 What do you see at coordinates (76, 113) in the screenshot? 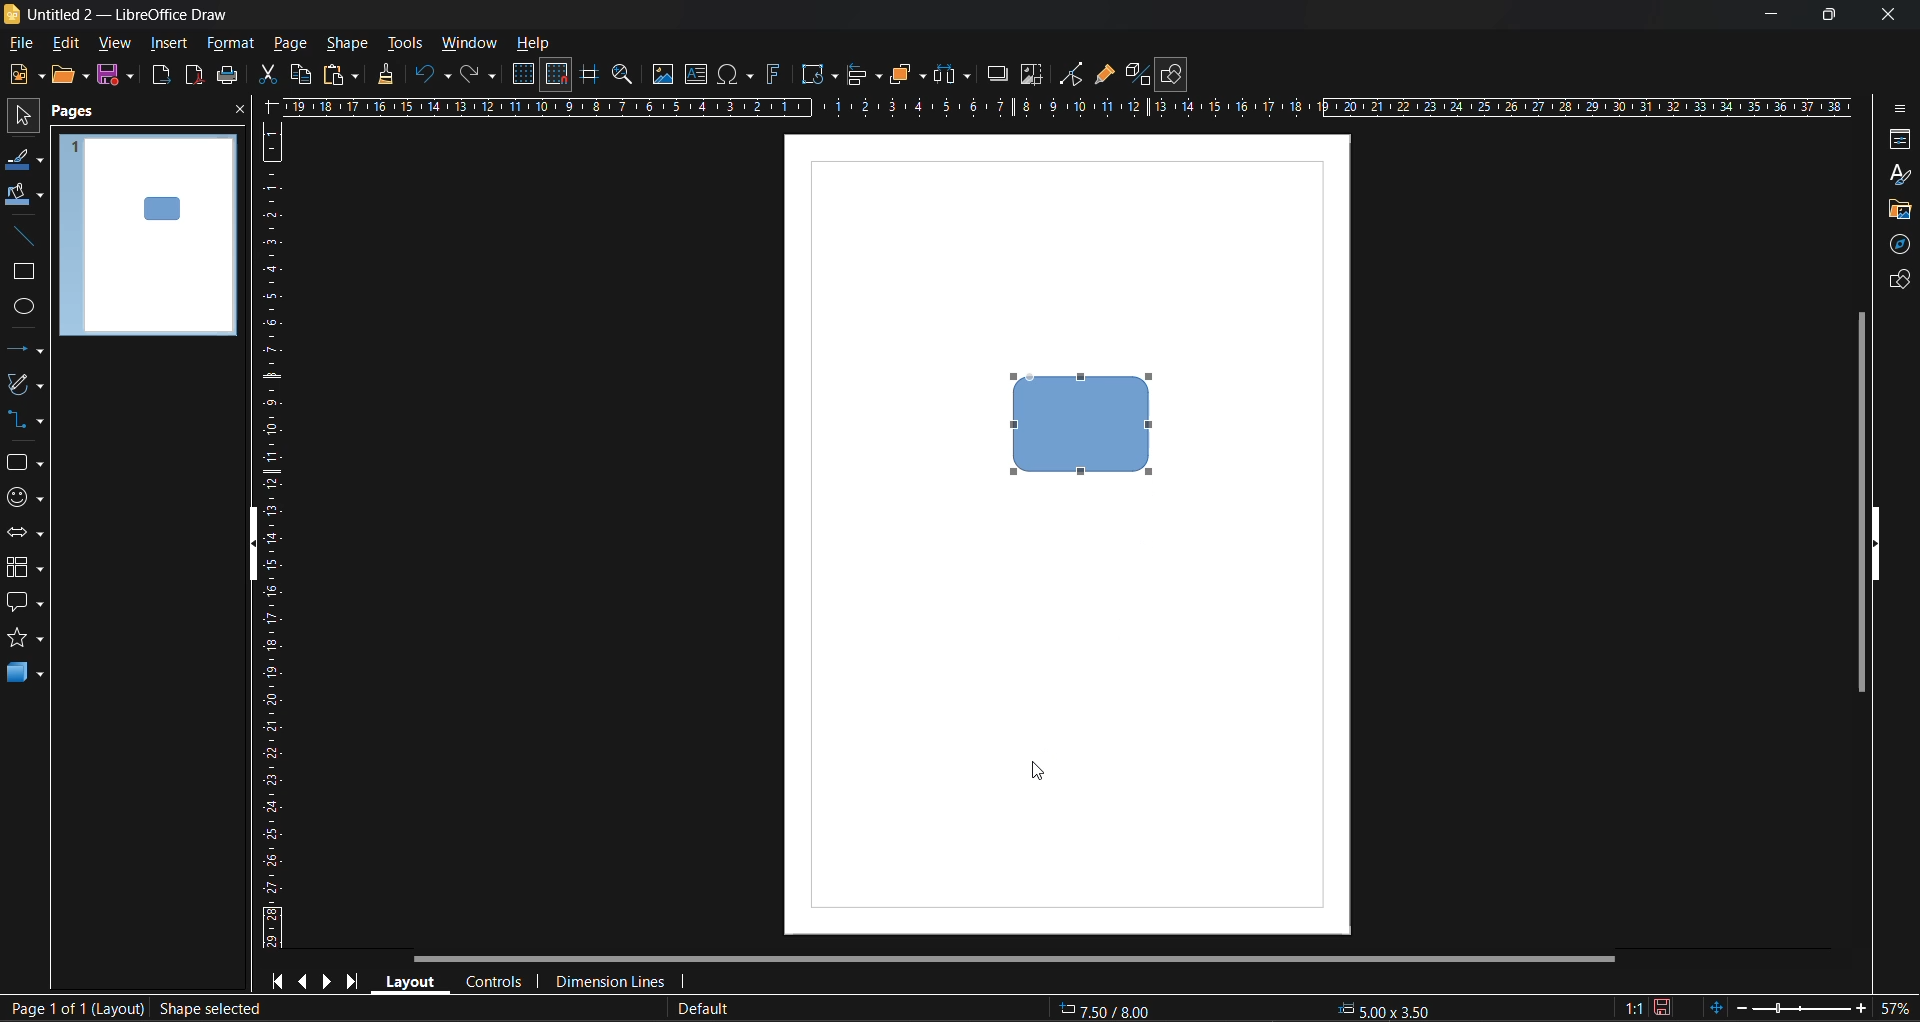
I see `pages` at bounding box center [76, 113].